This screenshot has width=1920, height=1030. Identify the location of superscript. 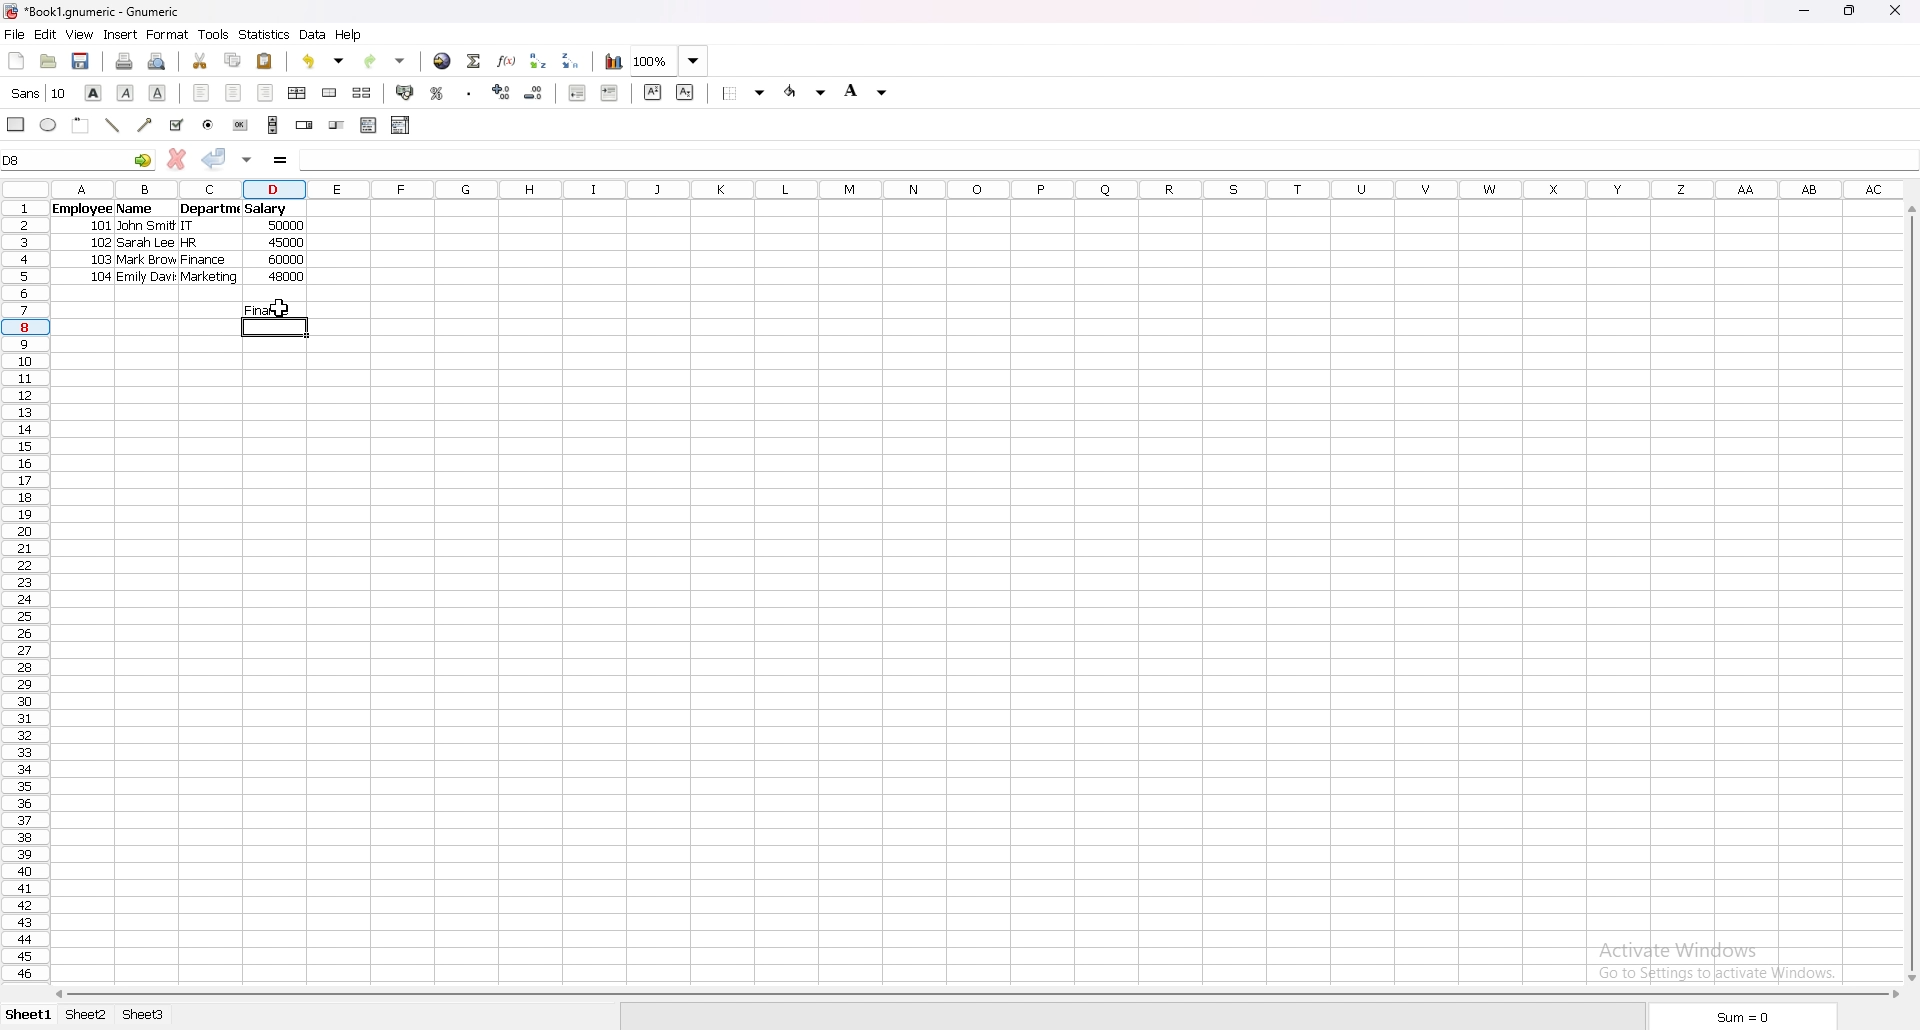
(653, 92).